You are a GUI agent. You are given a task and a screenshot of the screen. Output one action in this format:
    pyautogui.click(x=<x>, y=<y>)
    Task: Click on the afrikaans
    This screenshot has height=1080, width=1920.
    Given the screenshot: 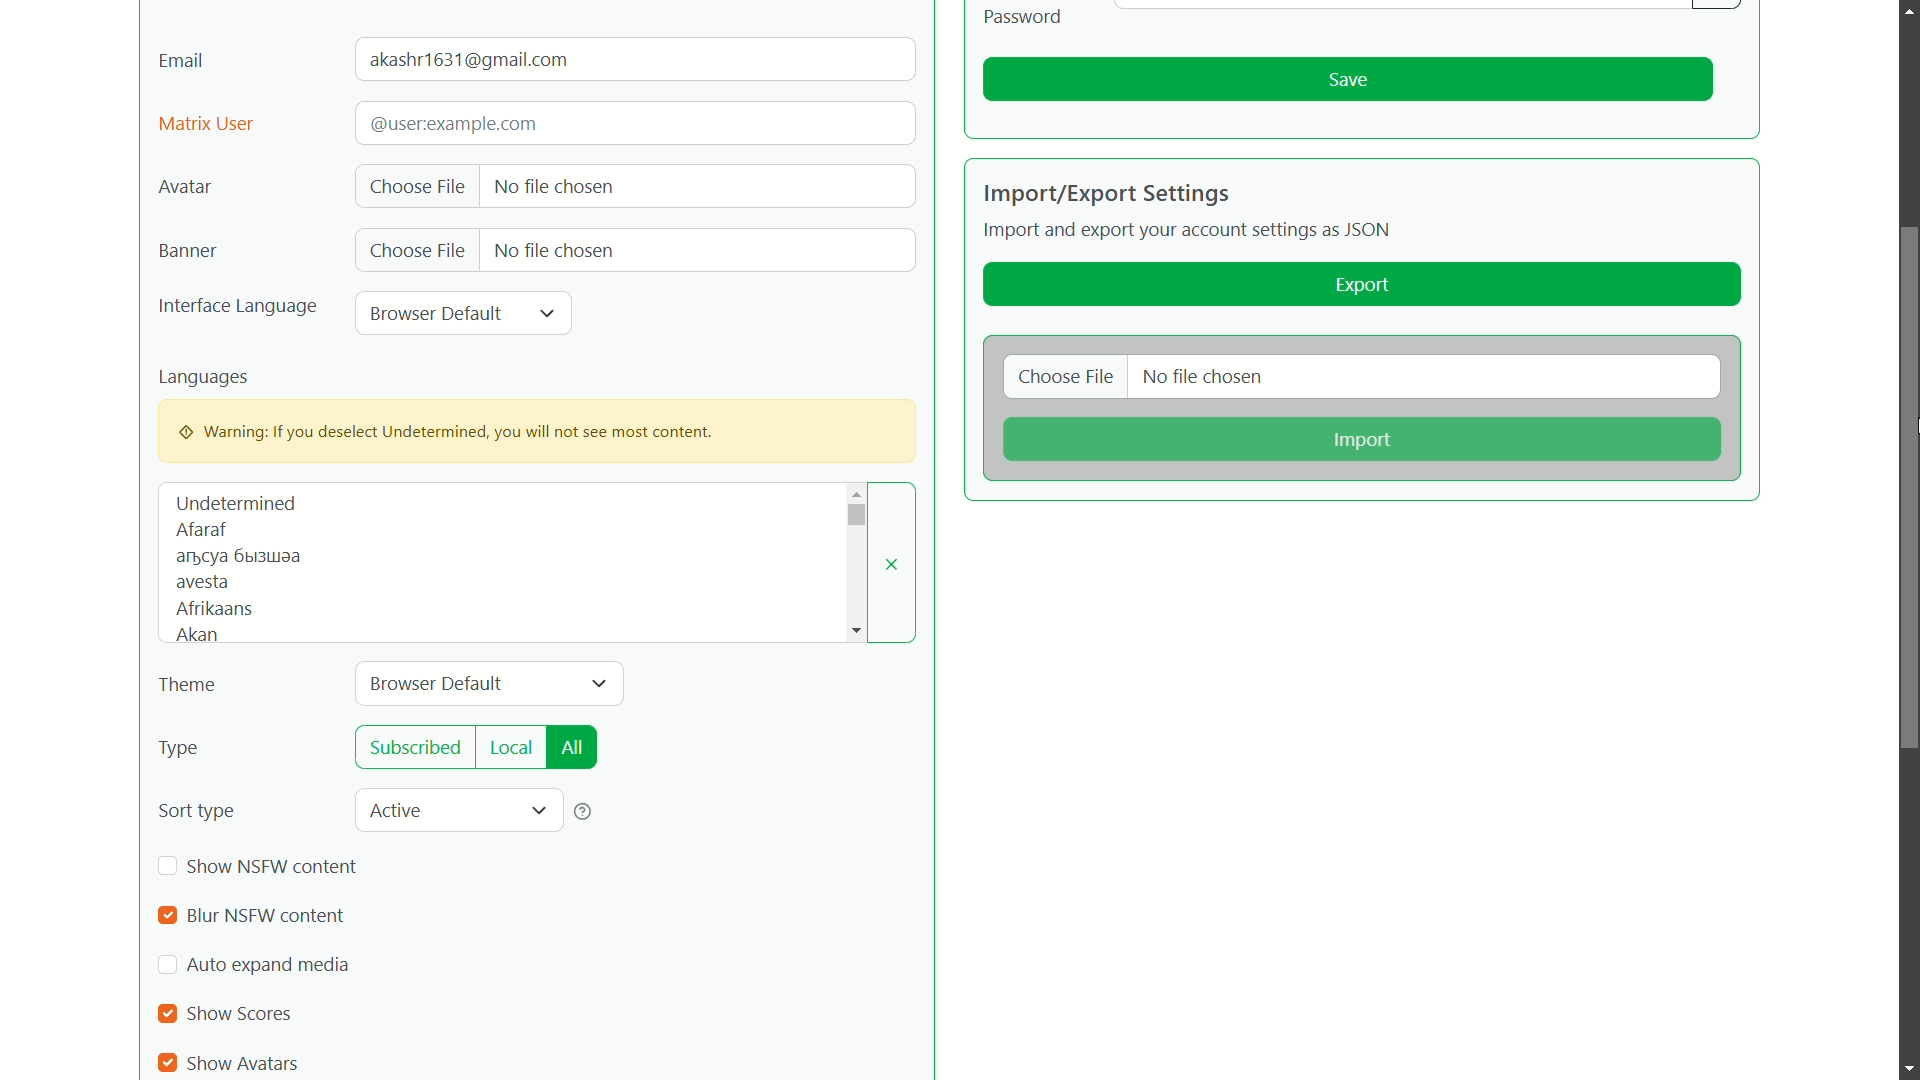 What is the action you would take?
    pyautogui.click(x=215, y=608)
    